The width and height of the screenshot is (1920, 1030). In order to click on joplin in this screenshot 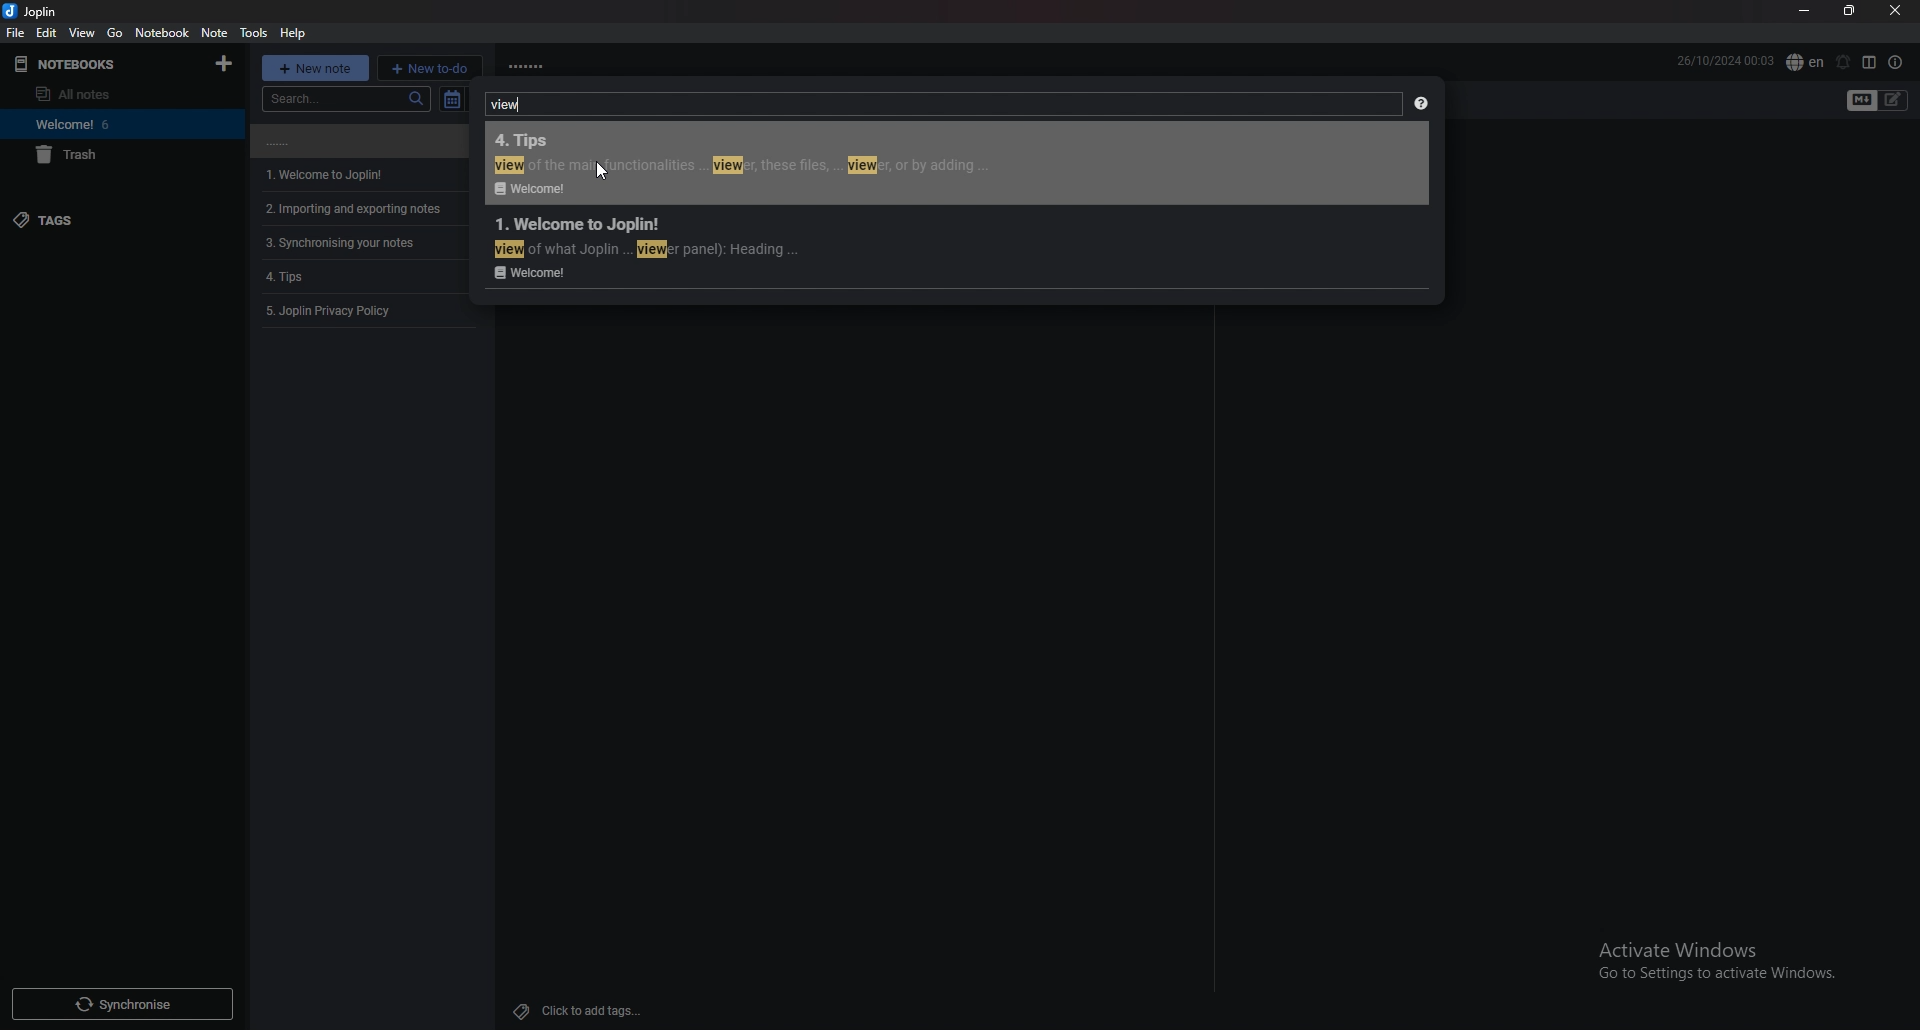, I will do `click(36, 12)`.